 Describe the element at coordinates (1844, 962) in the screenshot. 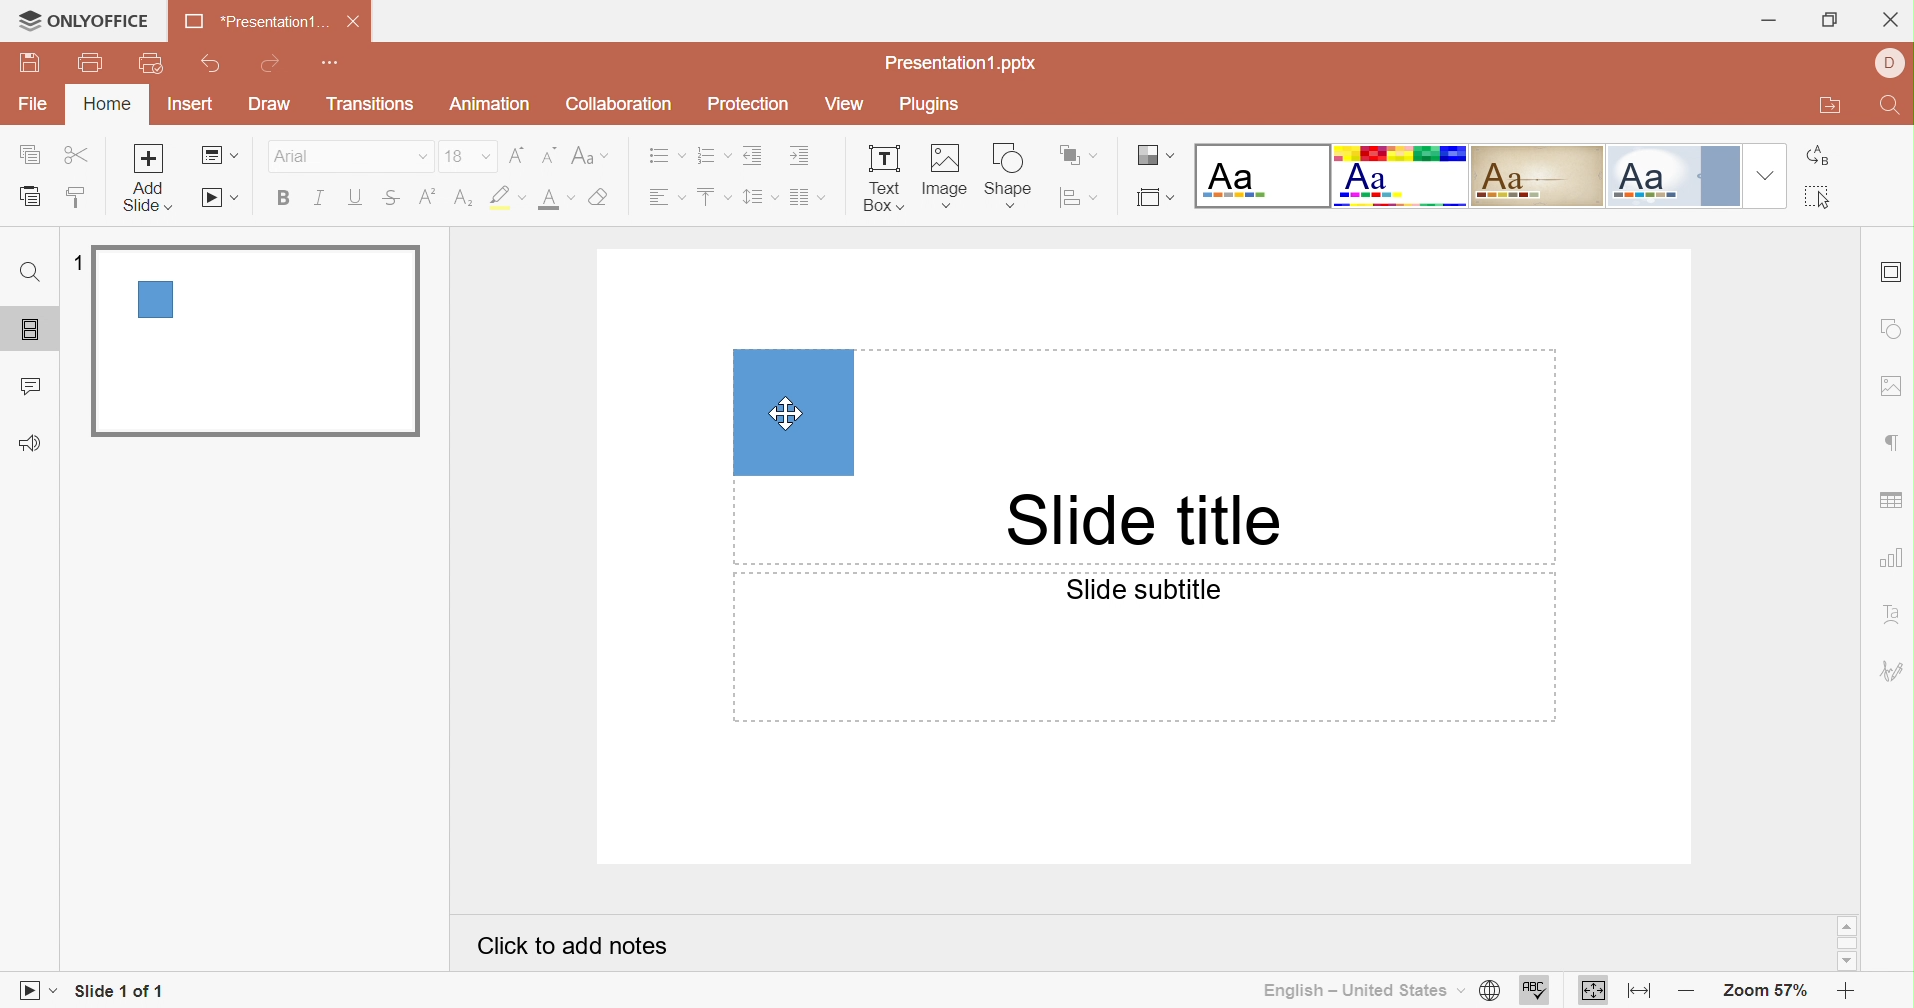

I see `Scroll down` at that location.